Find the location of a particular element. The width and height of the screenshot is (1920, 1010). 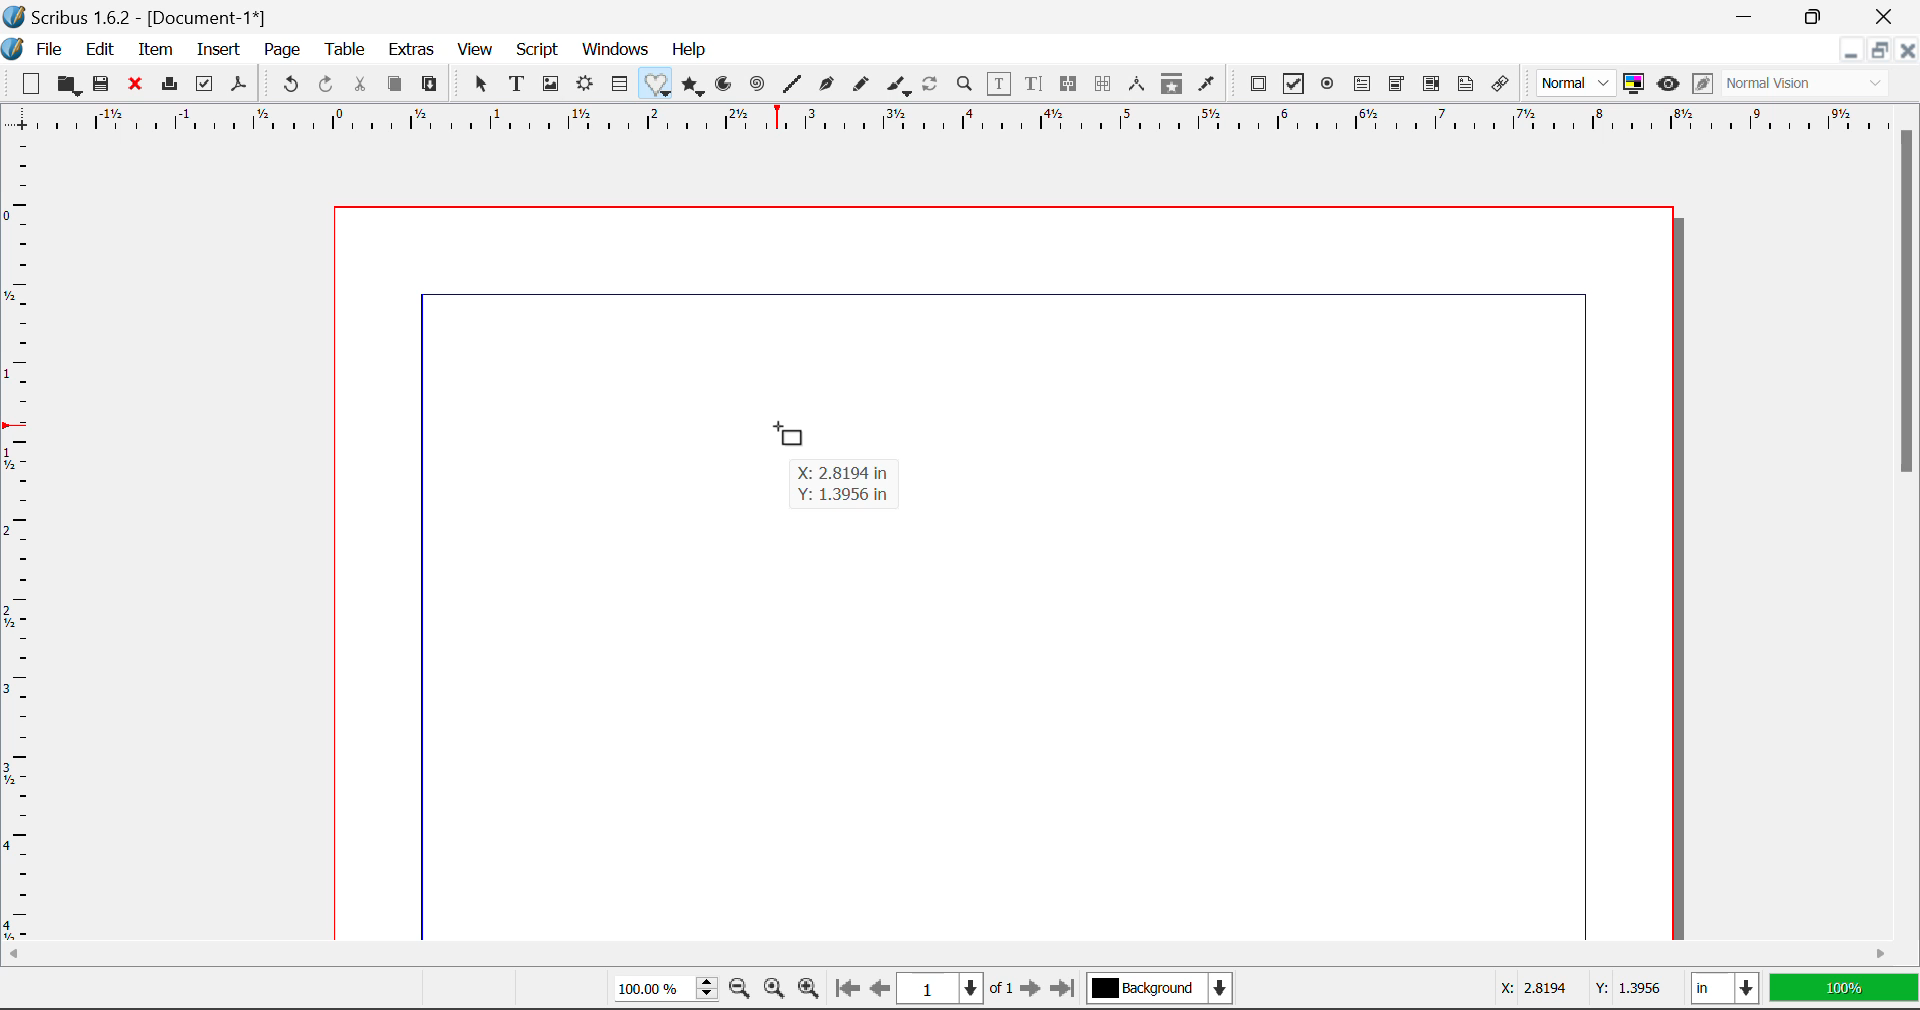

Page is located at coordinates (284, 50).